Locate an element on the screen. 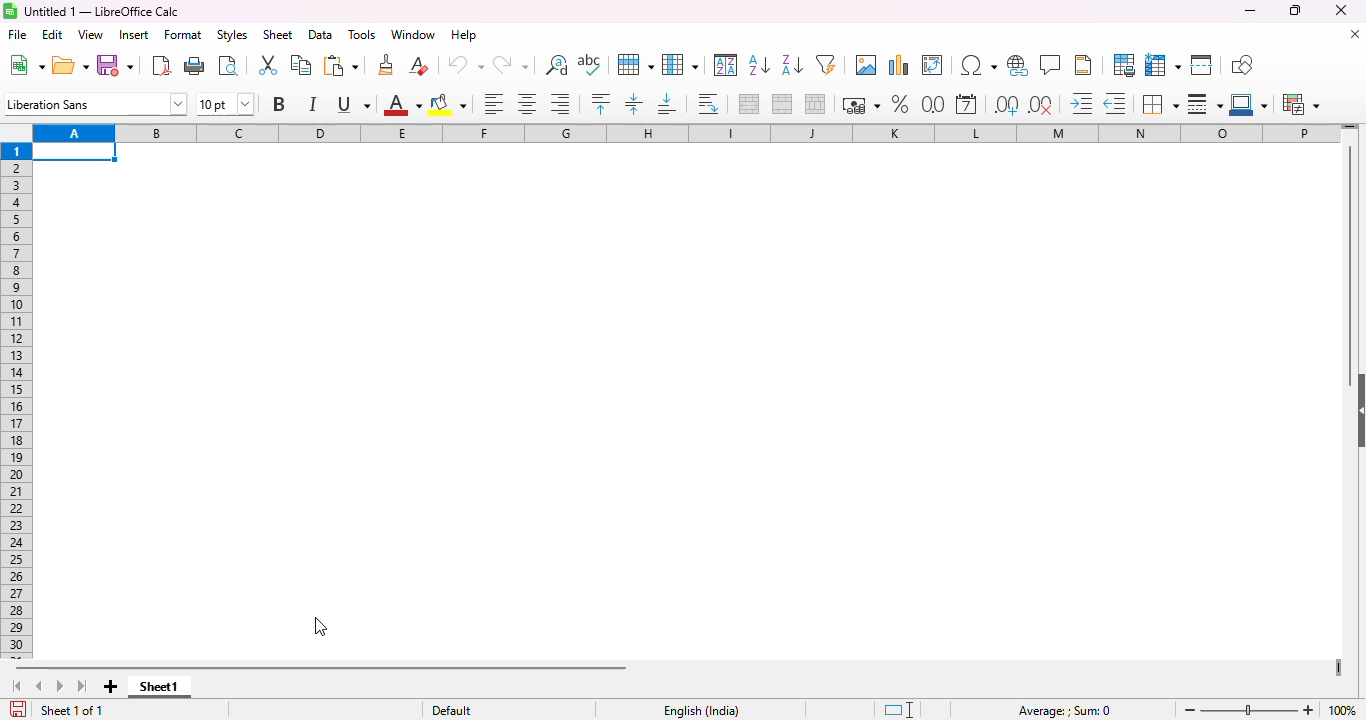  find and replace is located at coordinates (557, 65).